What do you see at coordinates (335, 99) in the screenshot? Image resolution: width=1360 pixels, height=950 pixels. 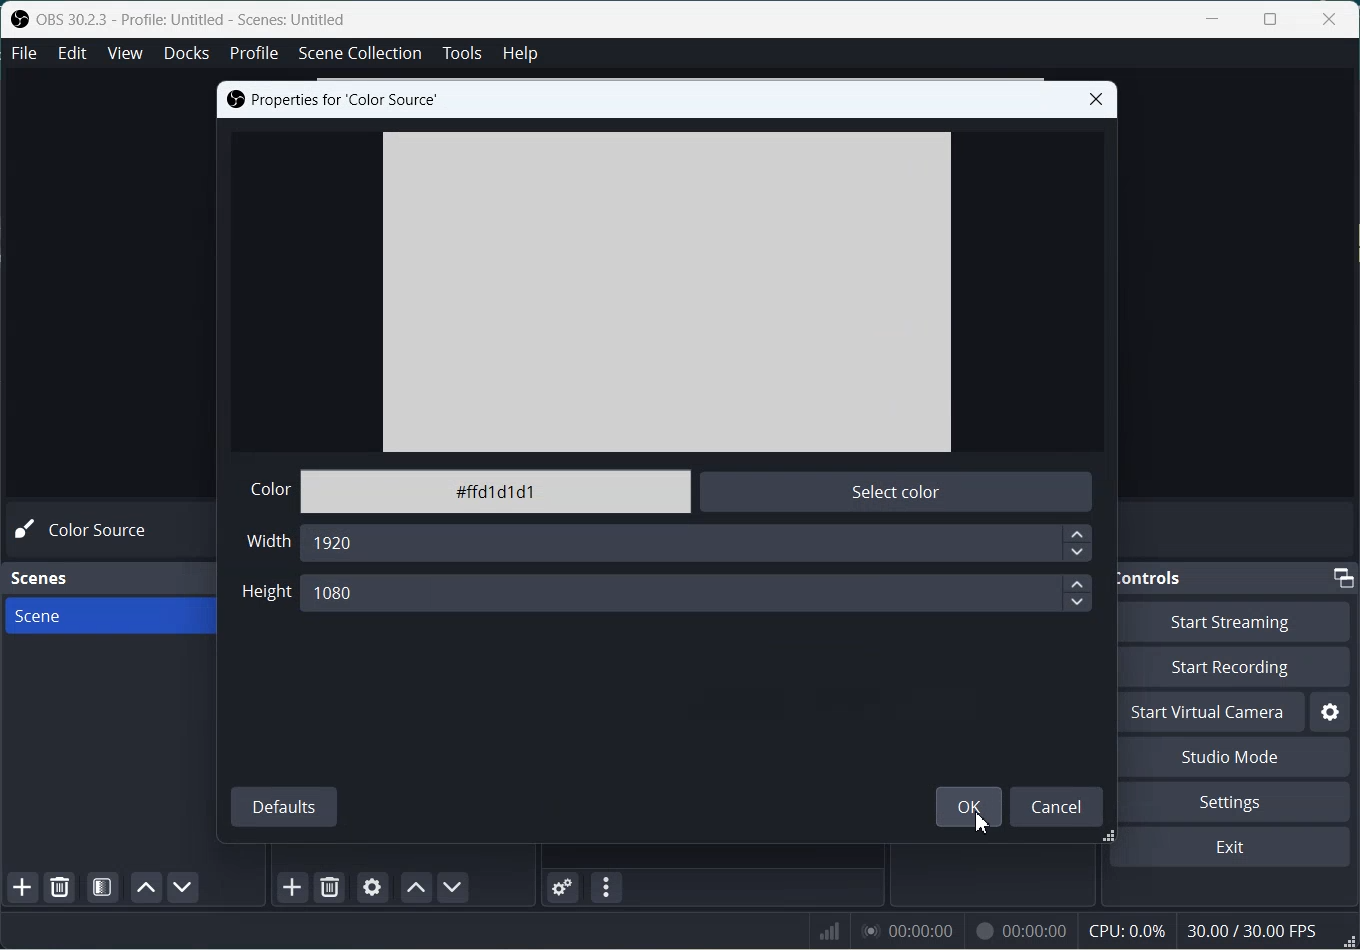 I see `Properties for 'Color Source'` at bounding box center [335, 99].